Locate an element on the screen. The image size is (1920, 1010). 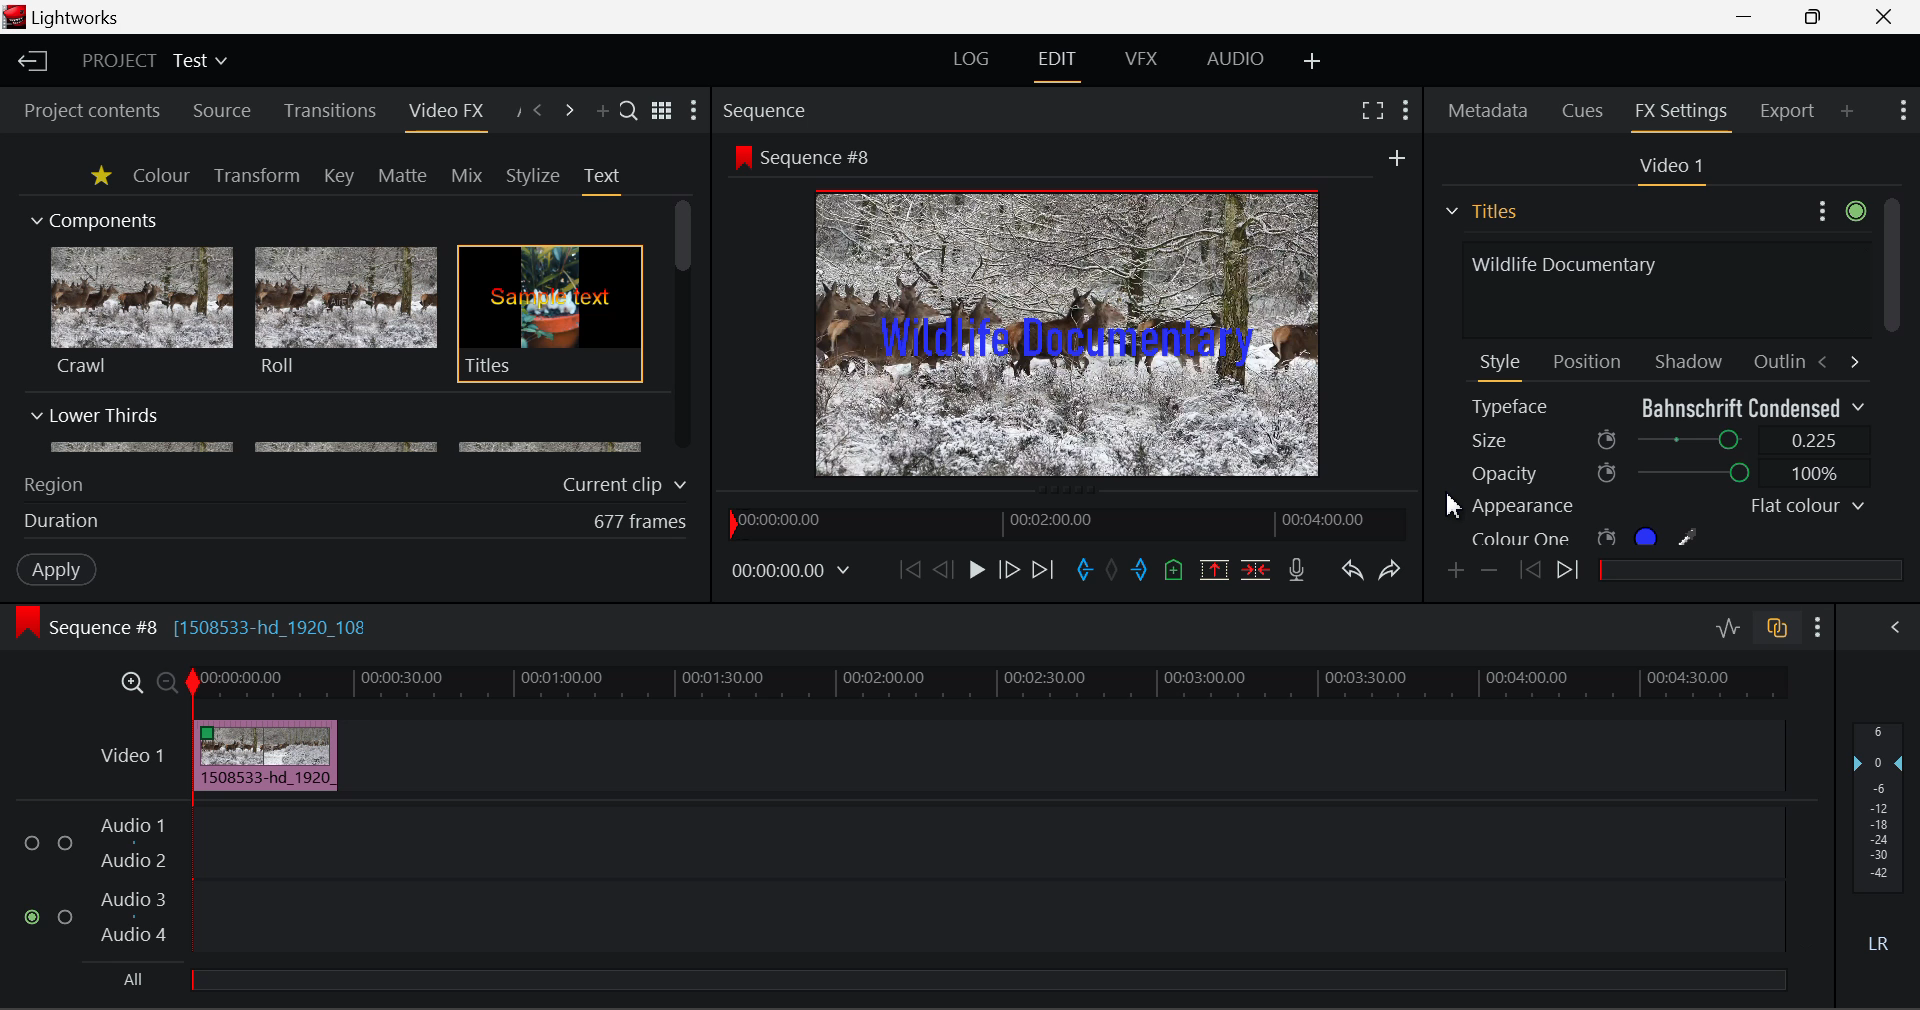
icon is located at coordinates (741, 156).